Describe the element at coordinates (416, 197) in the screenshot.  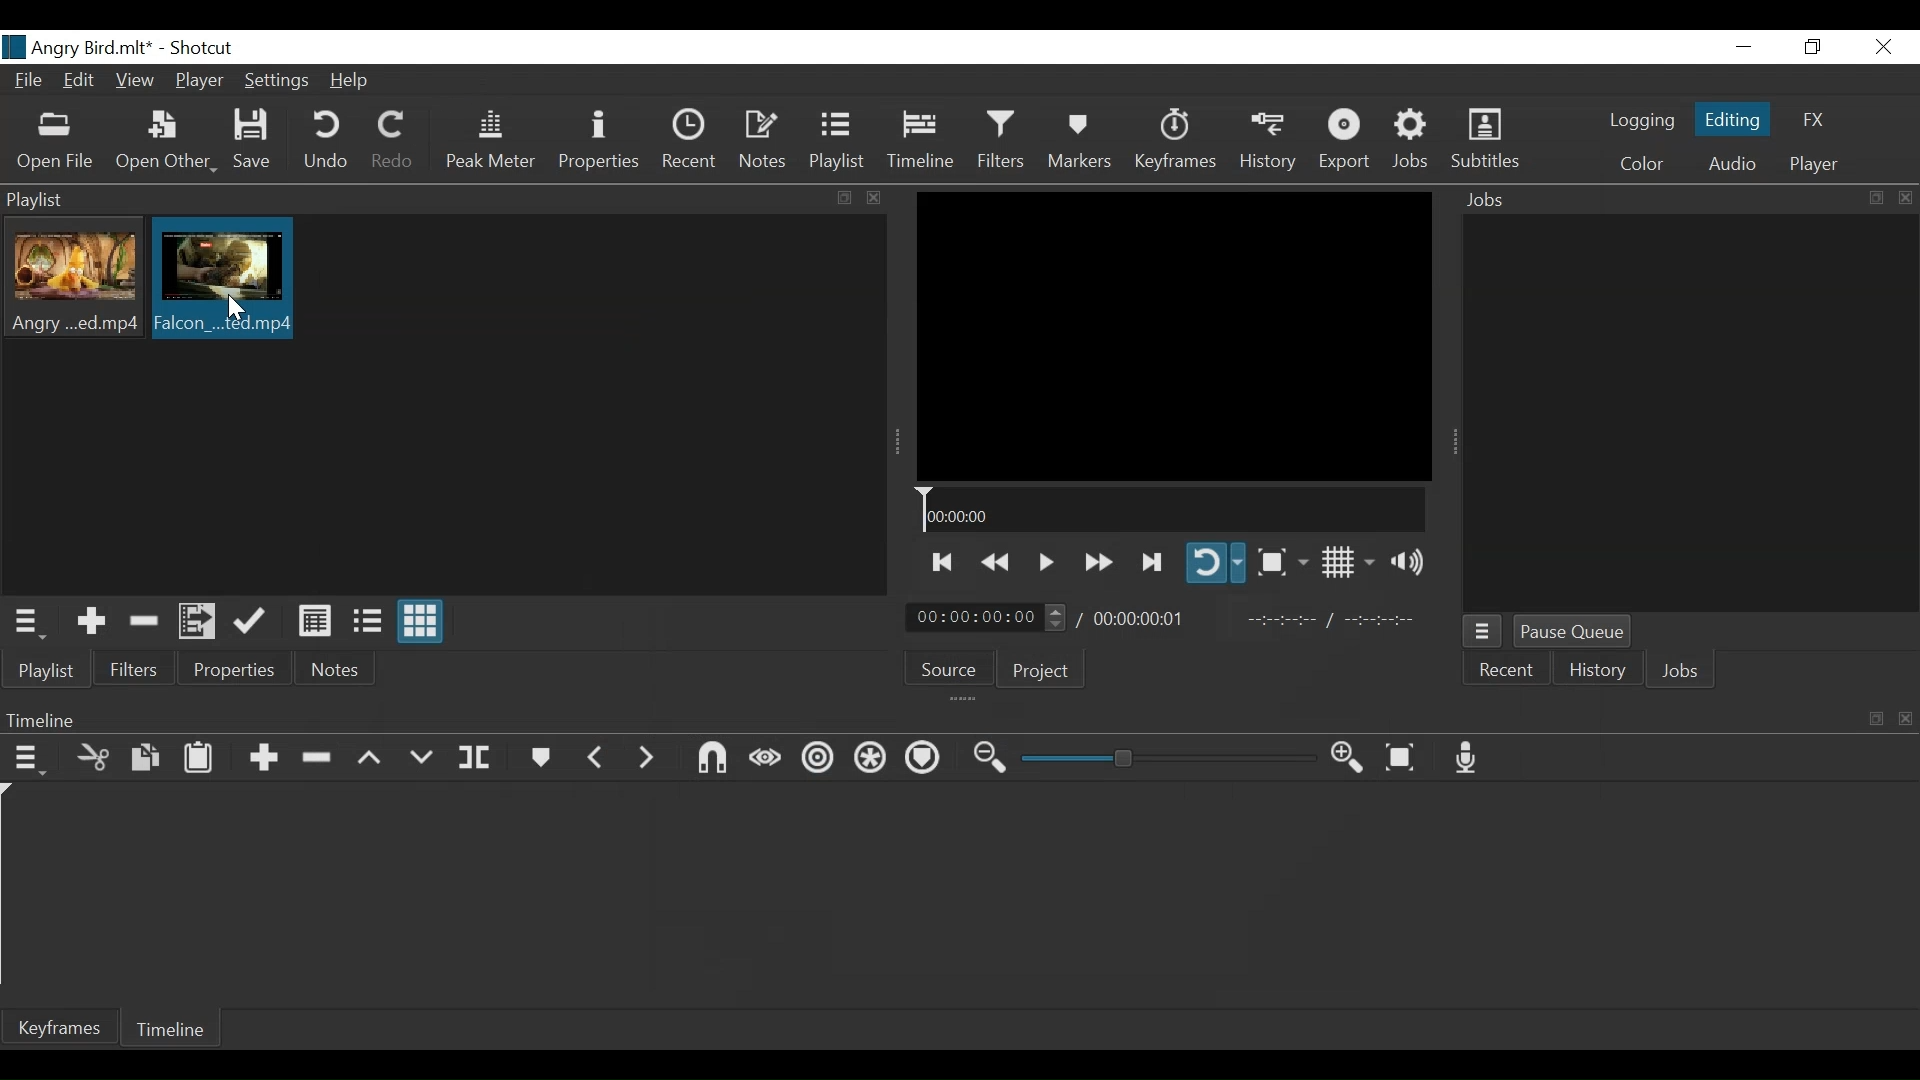
I see `Playlist Panel` at that location.